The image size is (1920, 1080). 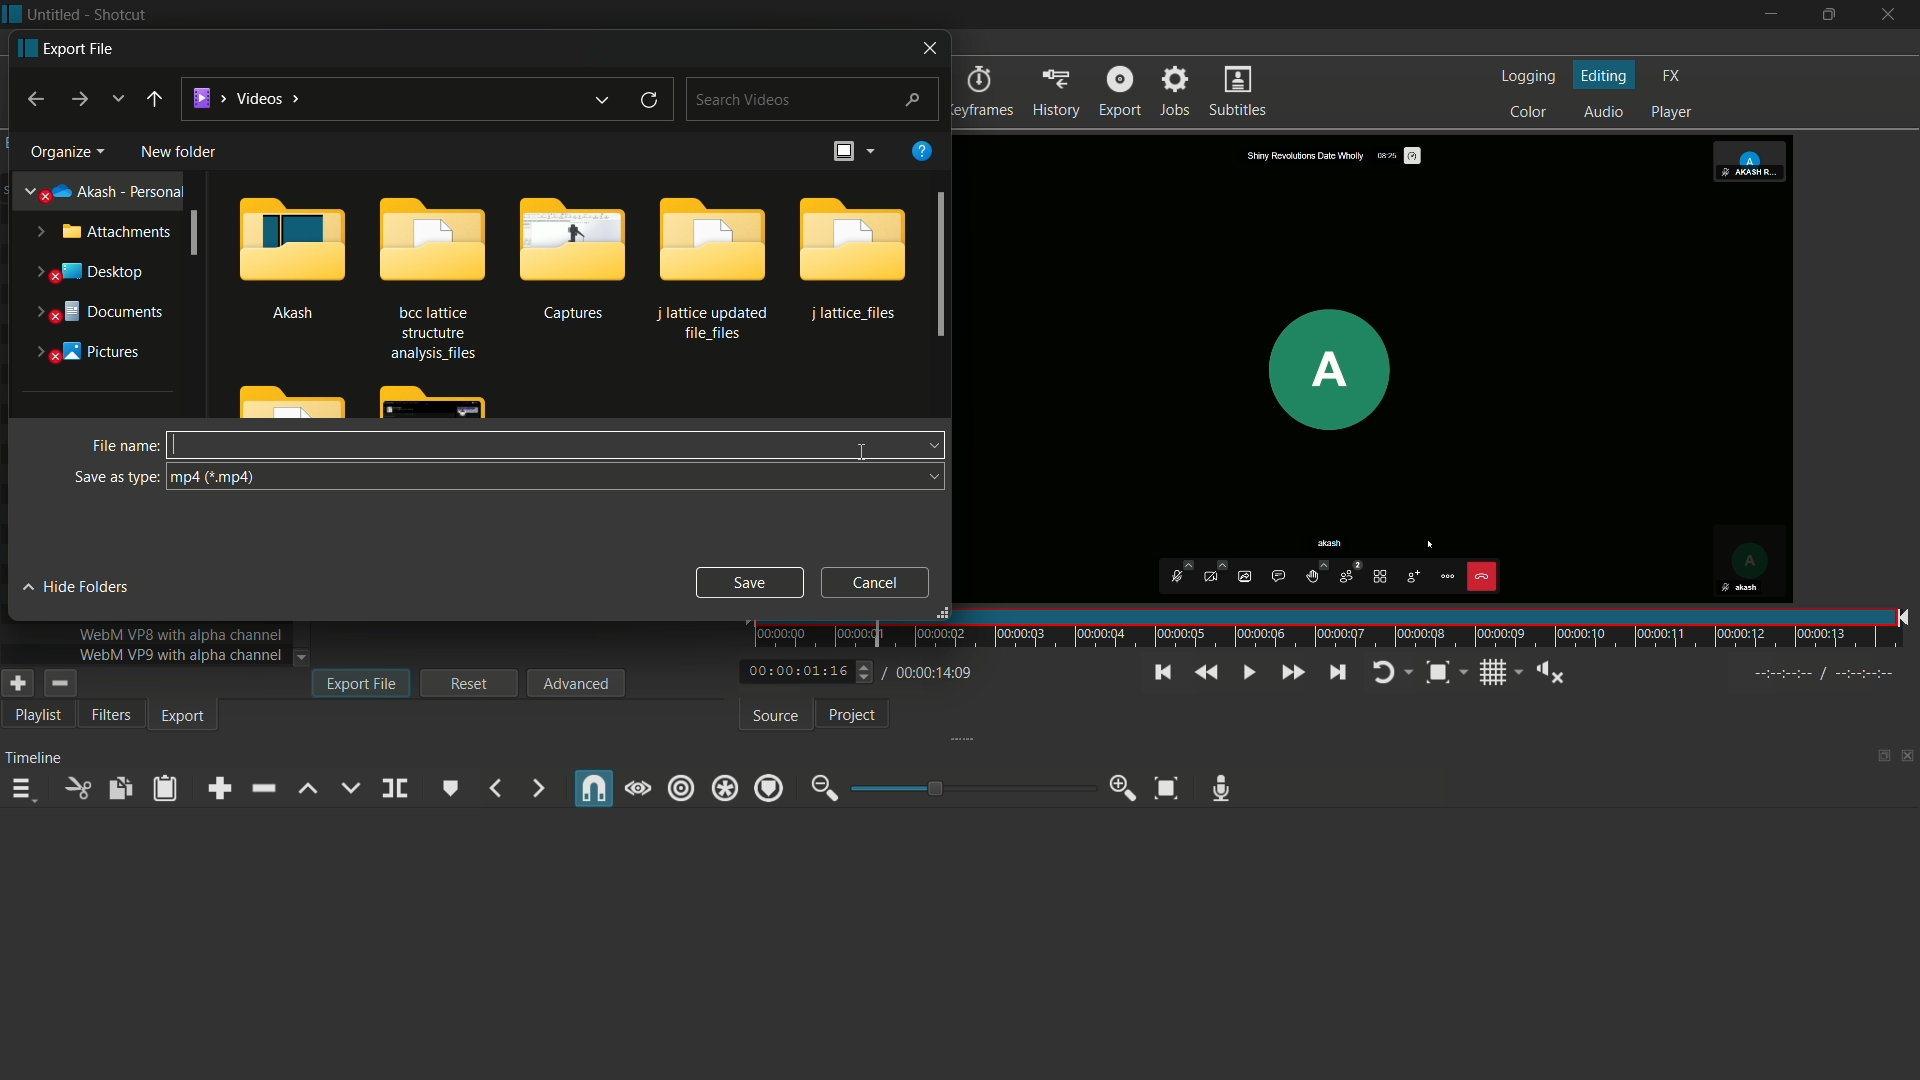 I want to click on project, so click(x=850, y=715).